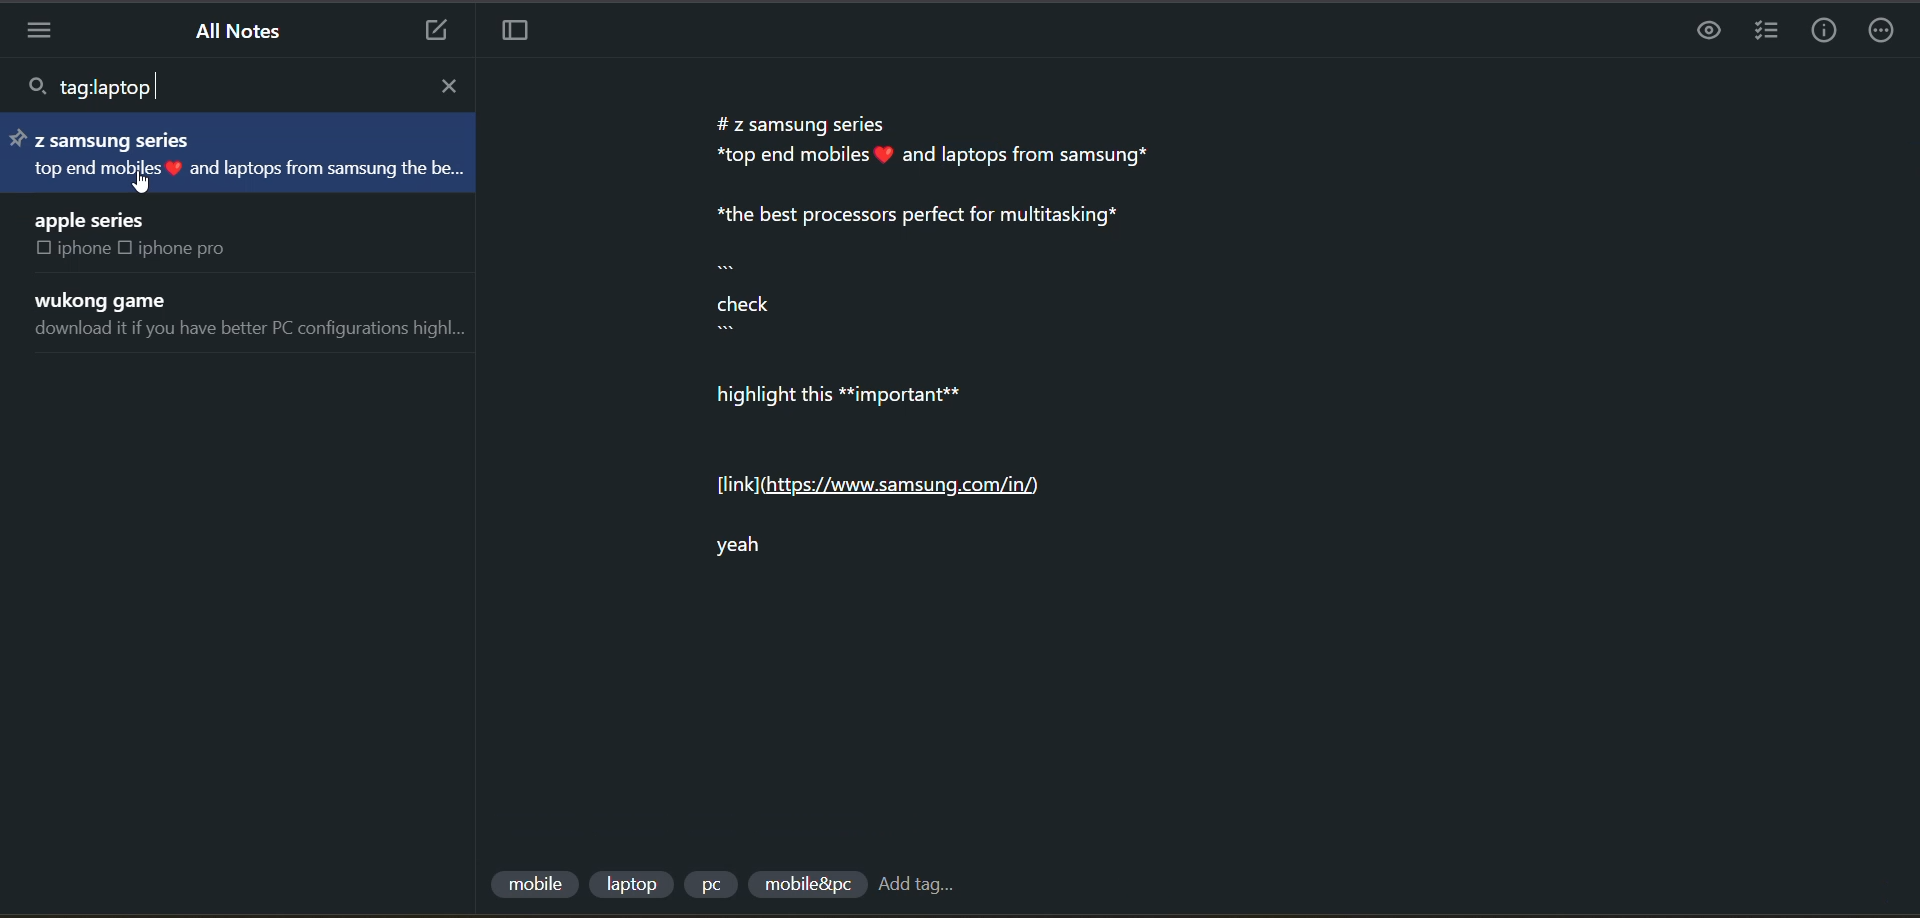 This screenshot has height=918, width=1920. What do you see at coordinates (430, 32) in the screenshot?
I see `add new note` at bounding box center [430, 32].